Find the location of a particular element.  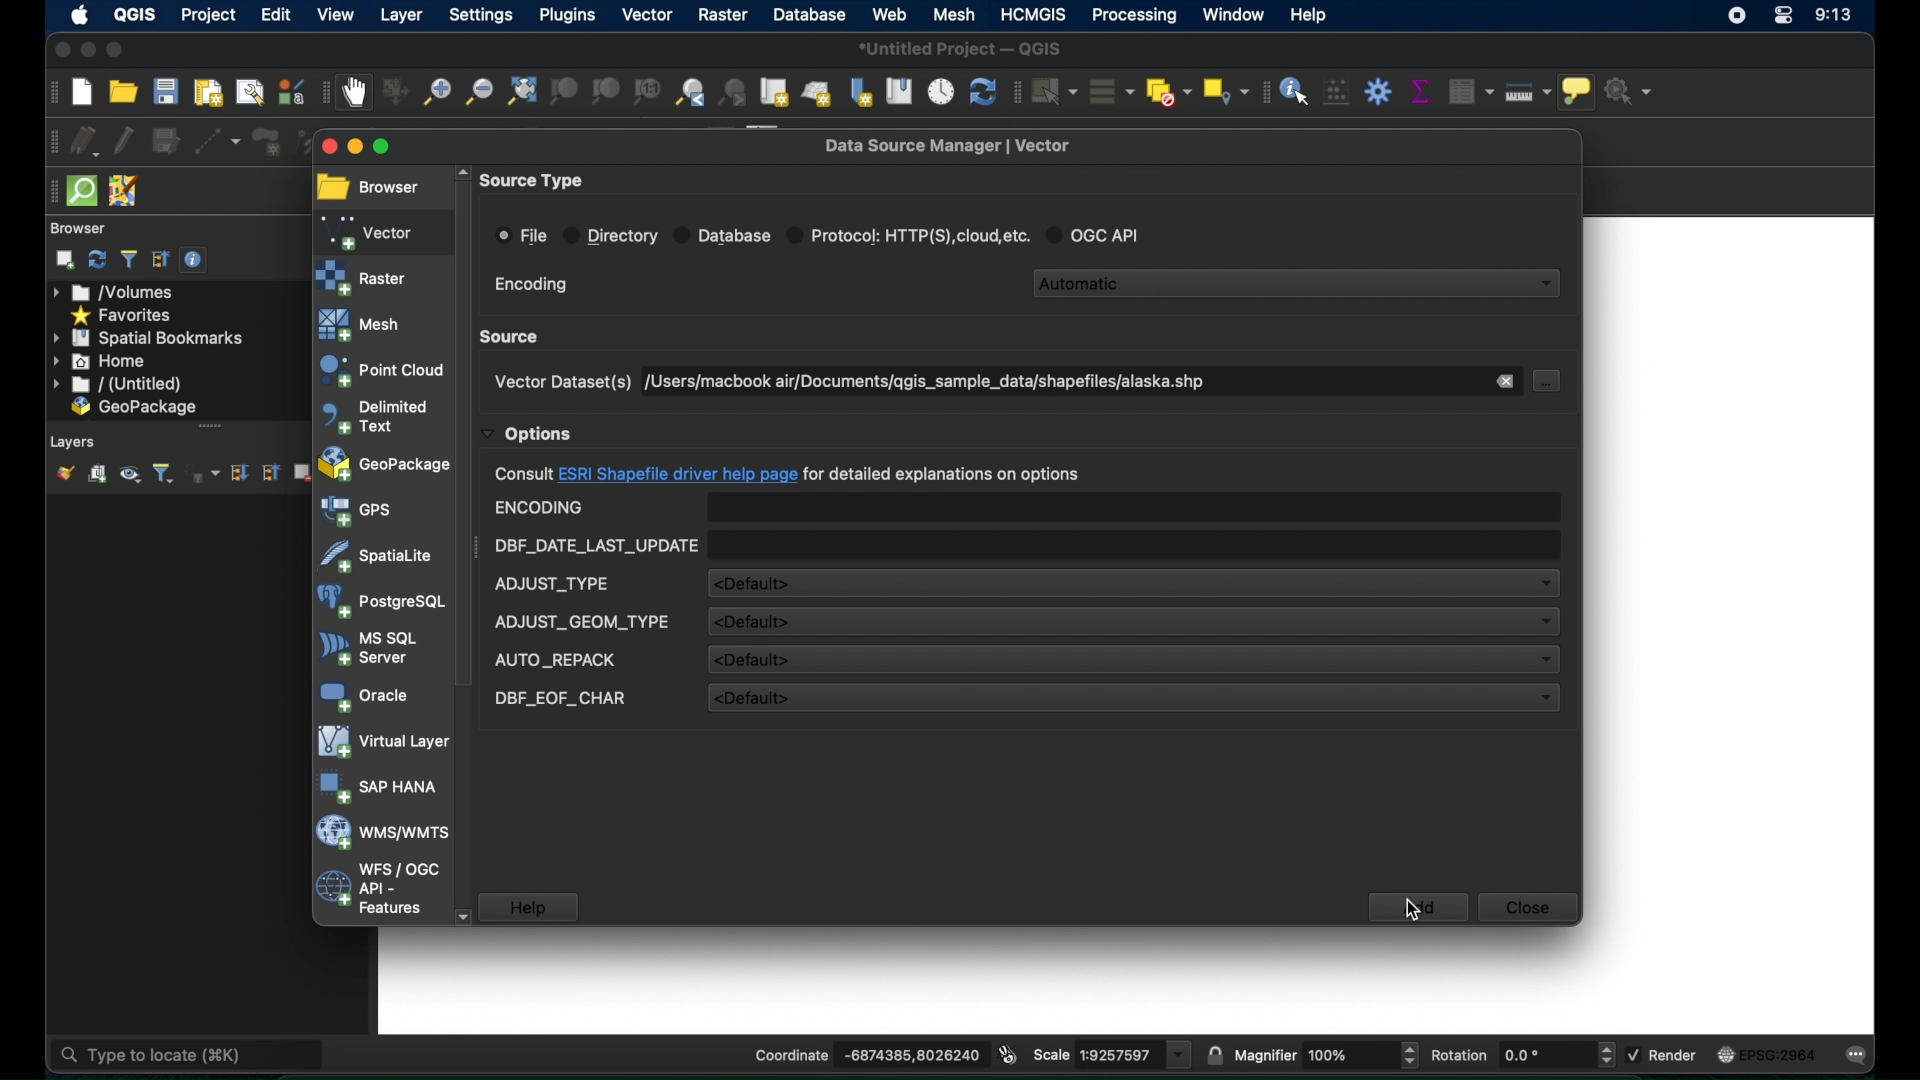

delimited text is located at coordinates (373, 416).